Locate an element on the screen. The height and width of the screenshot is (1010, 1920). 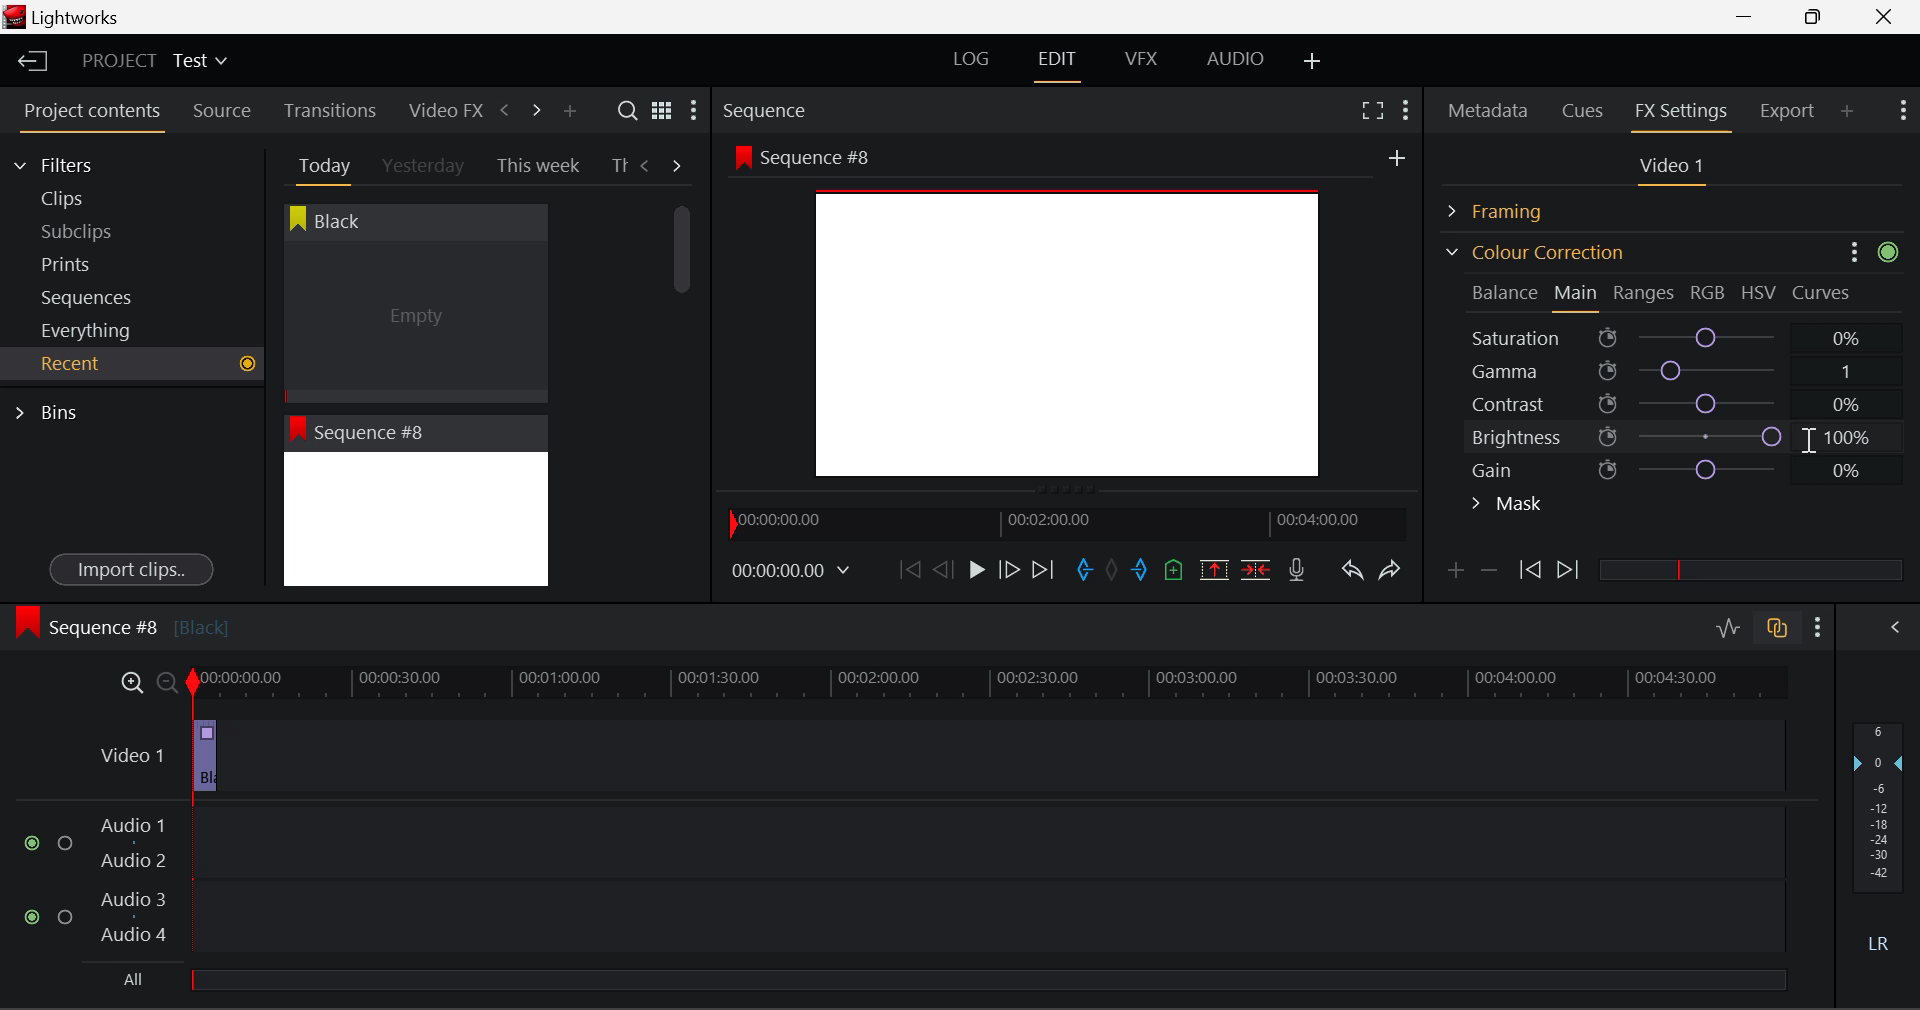
Video 1 Settings is located at coordinates (1675, 170).